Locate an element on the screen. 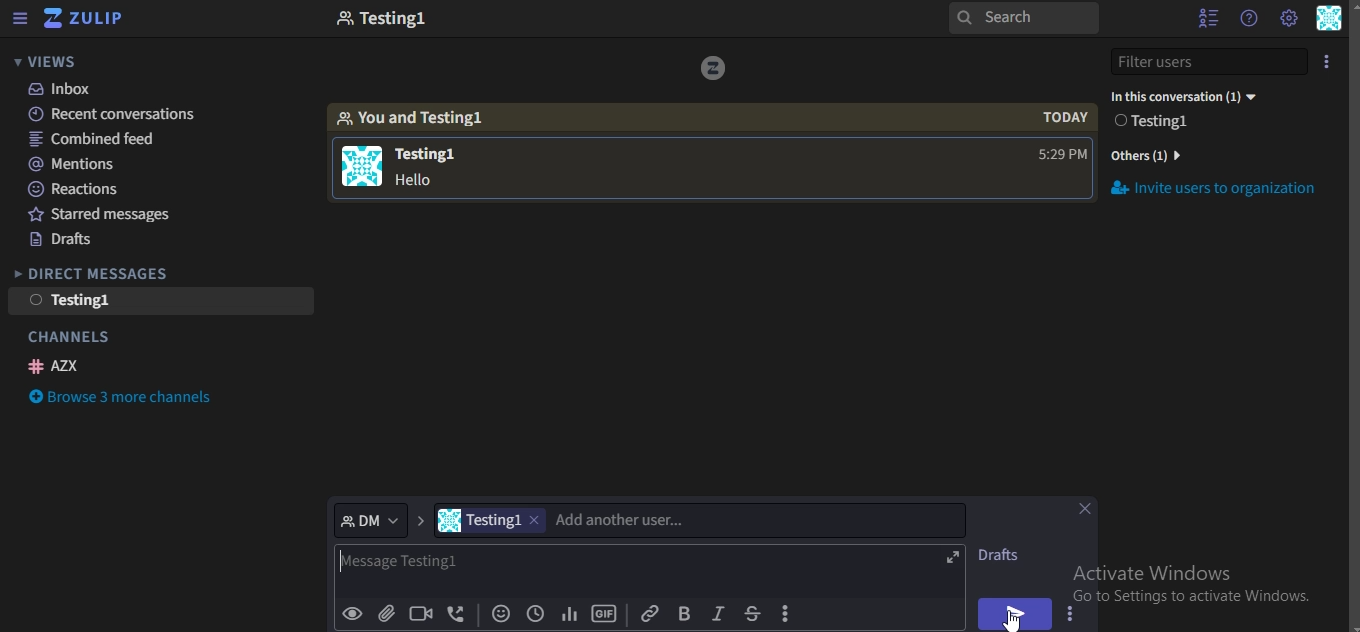 The width and height of the screenshot is (1360, 632). reactions is located at coordinates (76, 189).